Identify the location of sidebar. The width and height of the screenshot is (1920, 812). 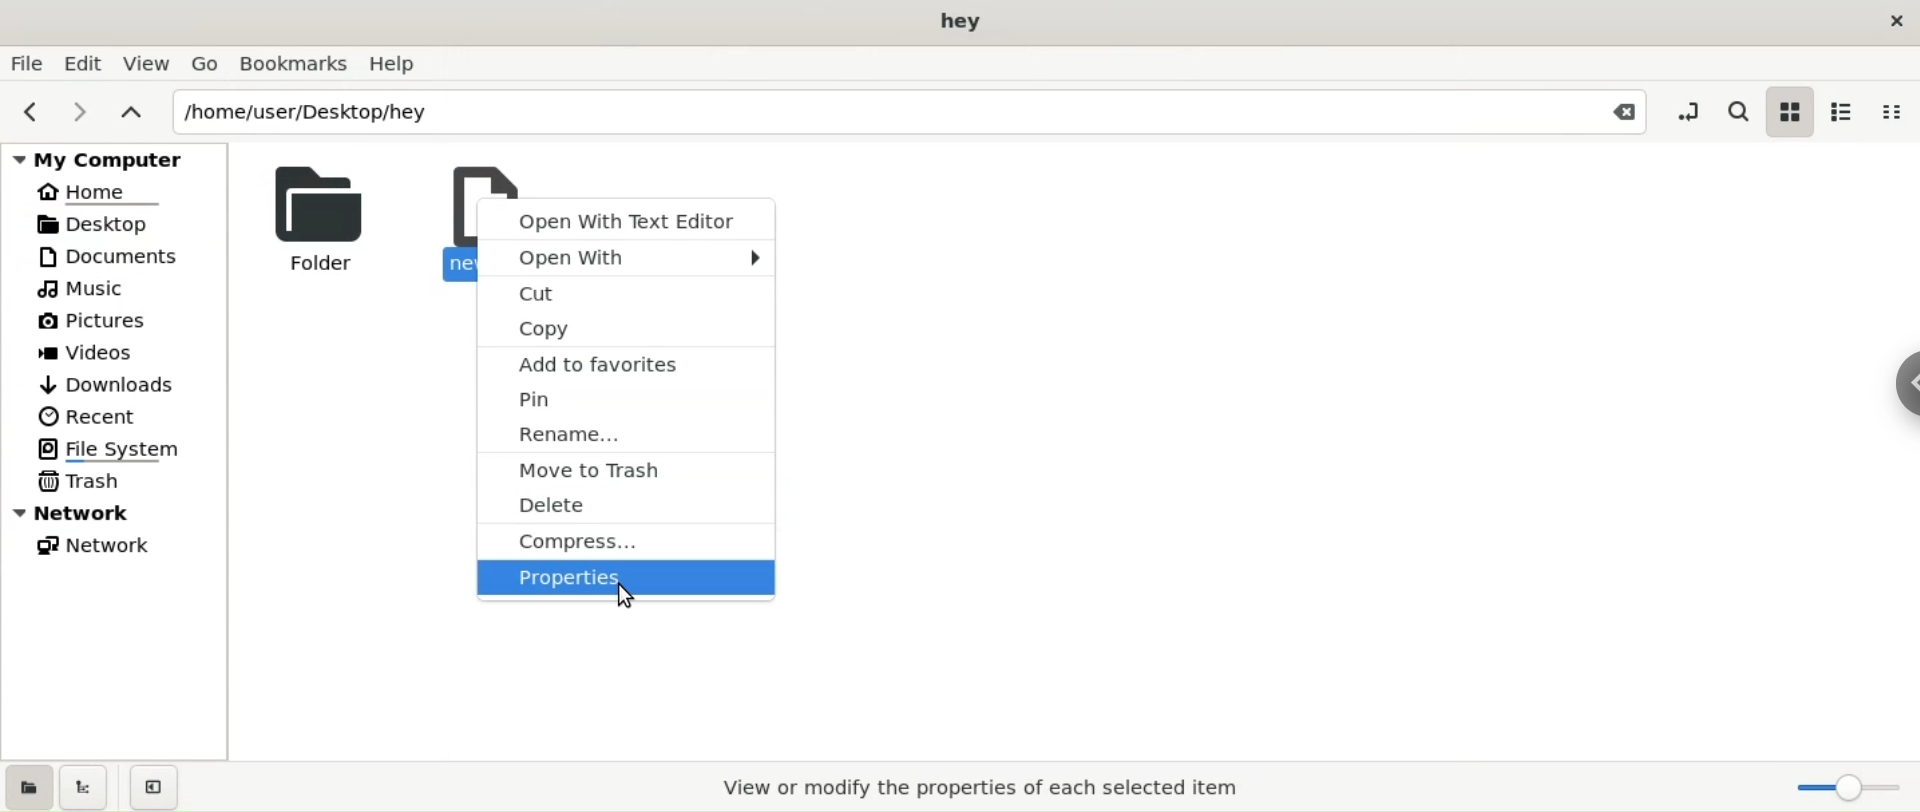
(1902, 379).